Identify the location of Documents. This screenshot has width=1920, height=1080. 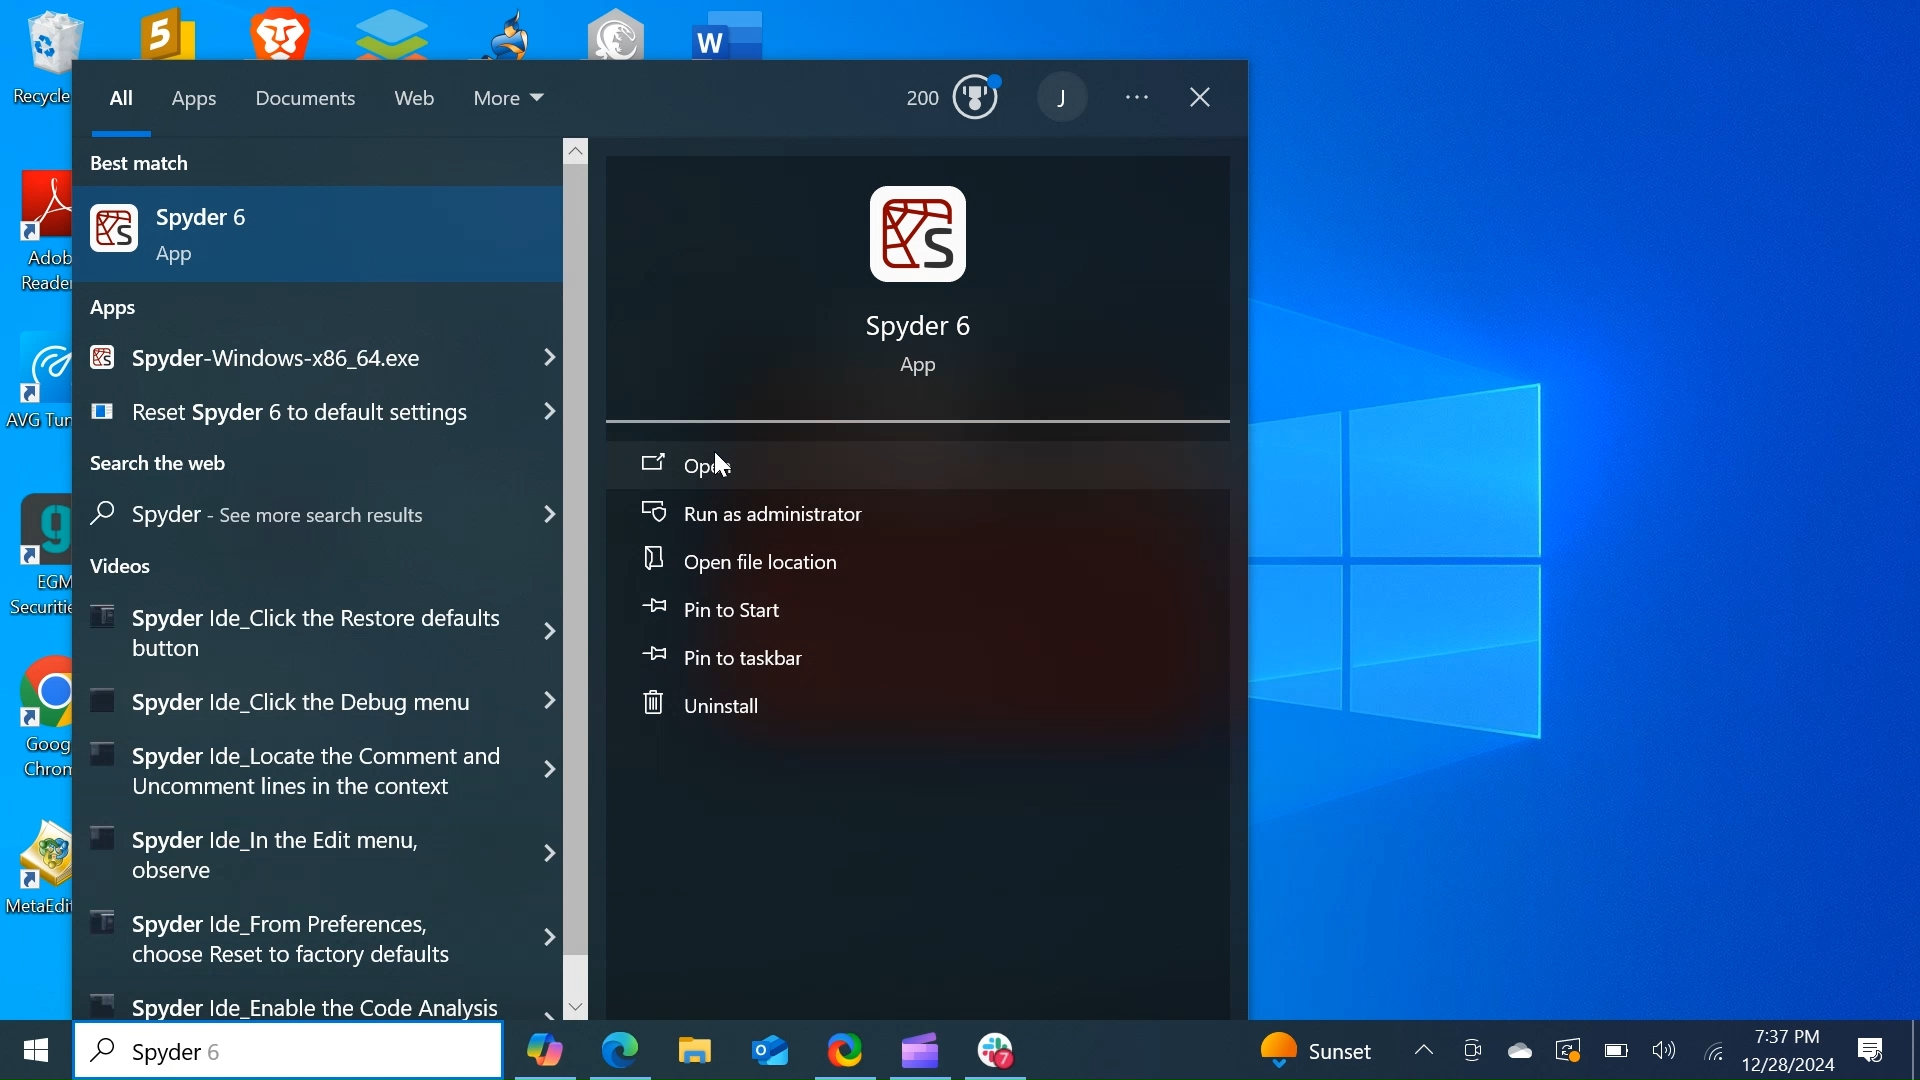
(309, 100).